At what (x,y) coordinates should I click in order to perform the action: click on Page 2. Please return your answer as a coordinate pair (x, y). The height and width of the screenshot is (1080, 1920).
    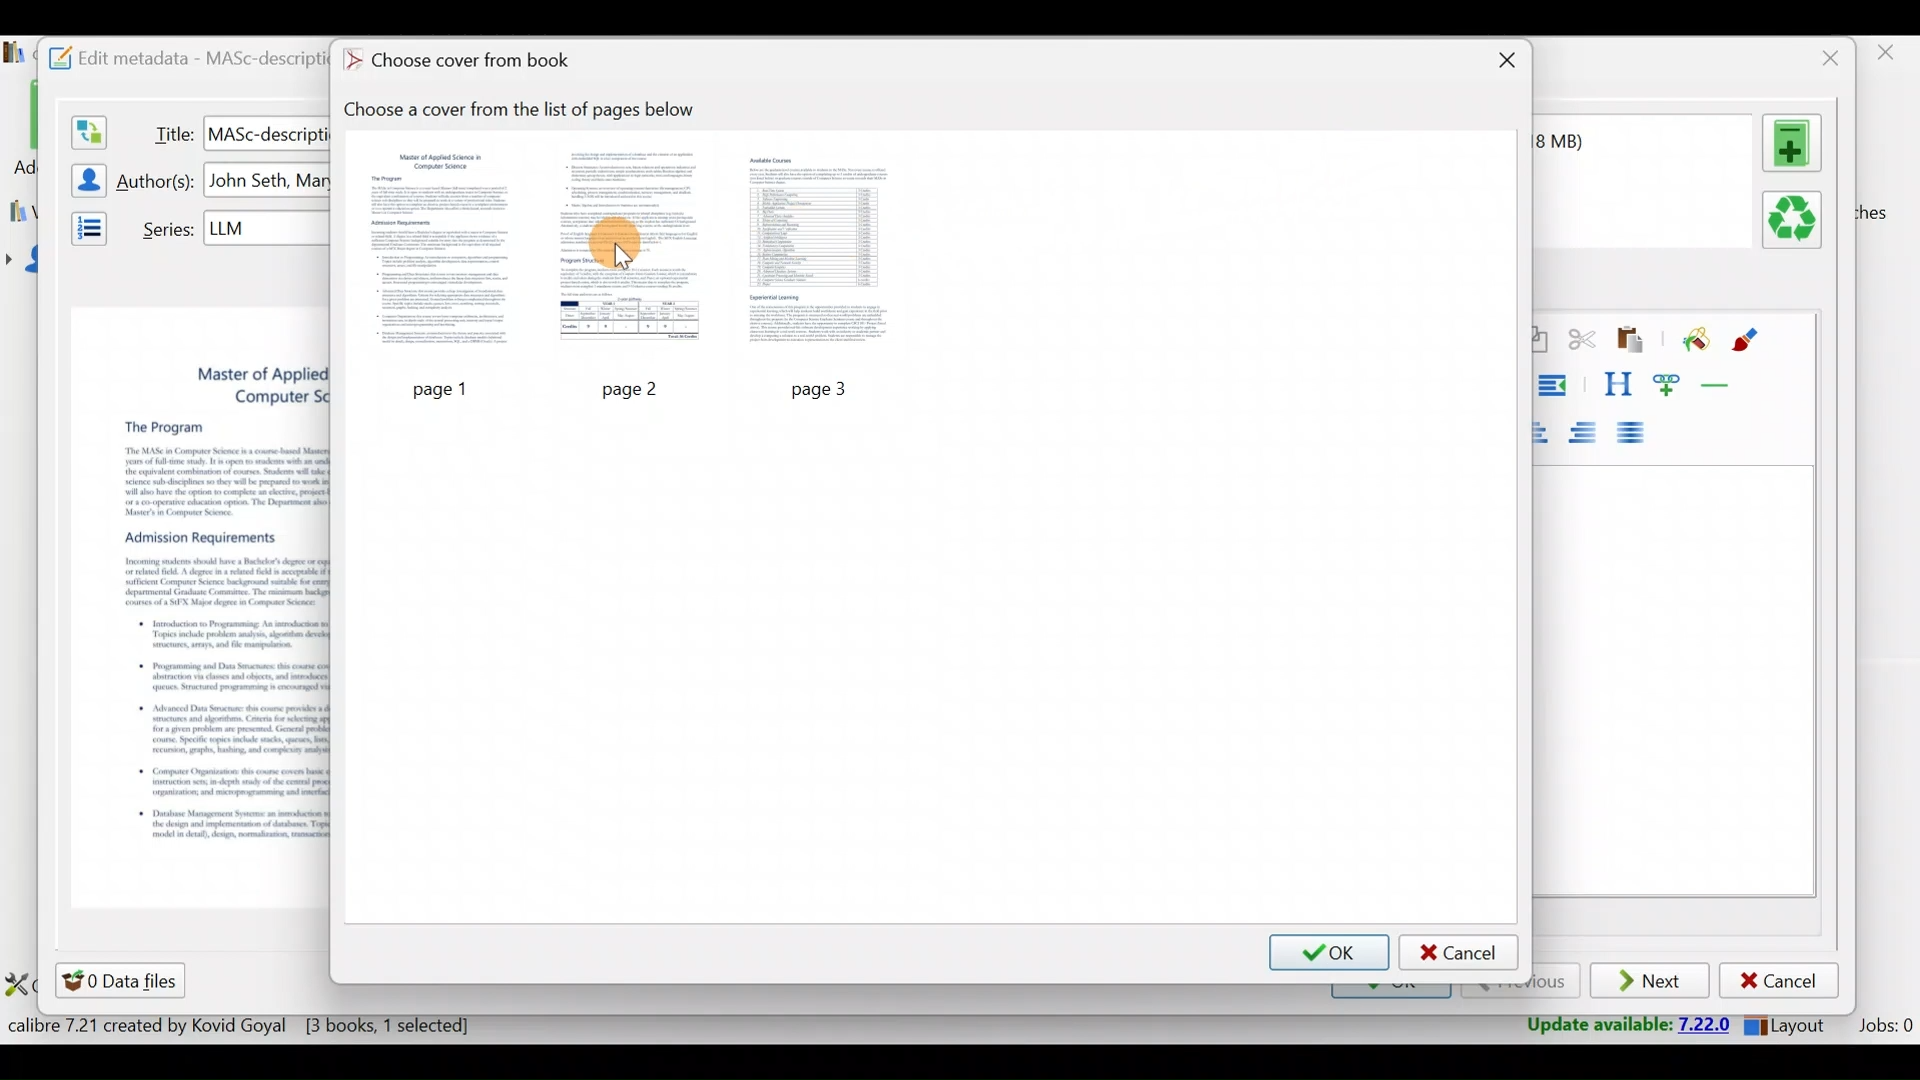
    Looking at the image, I should click on (632, 251).